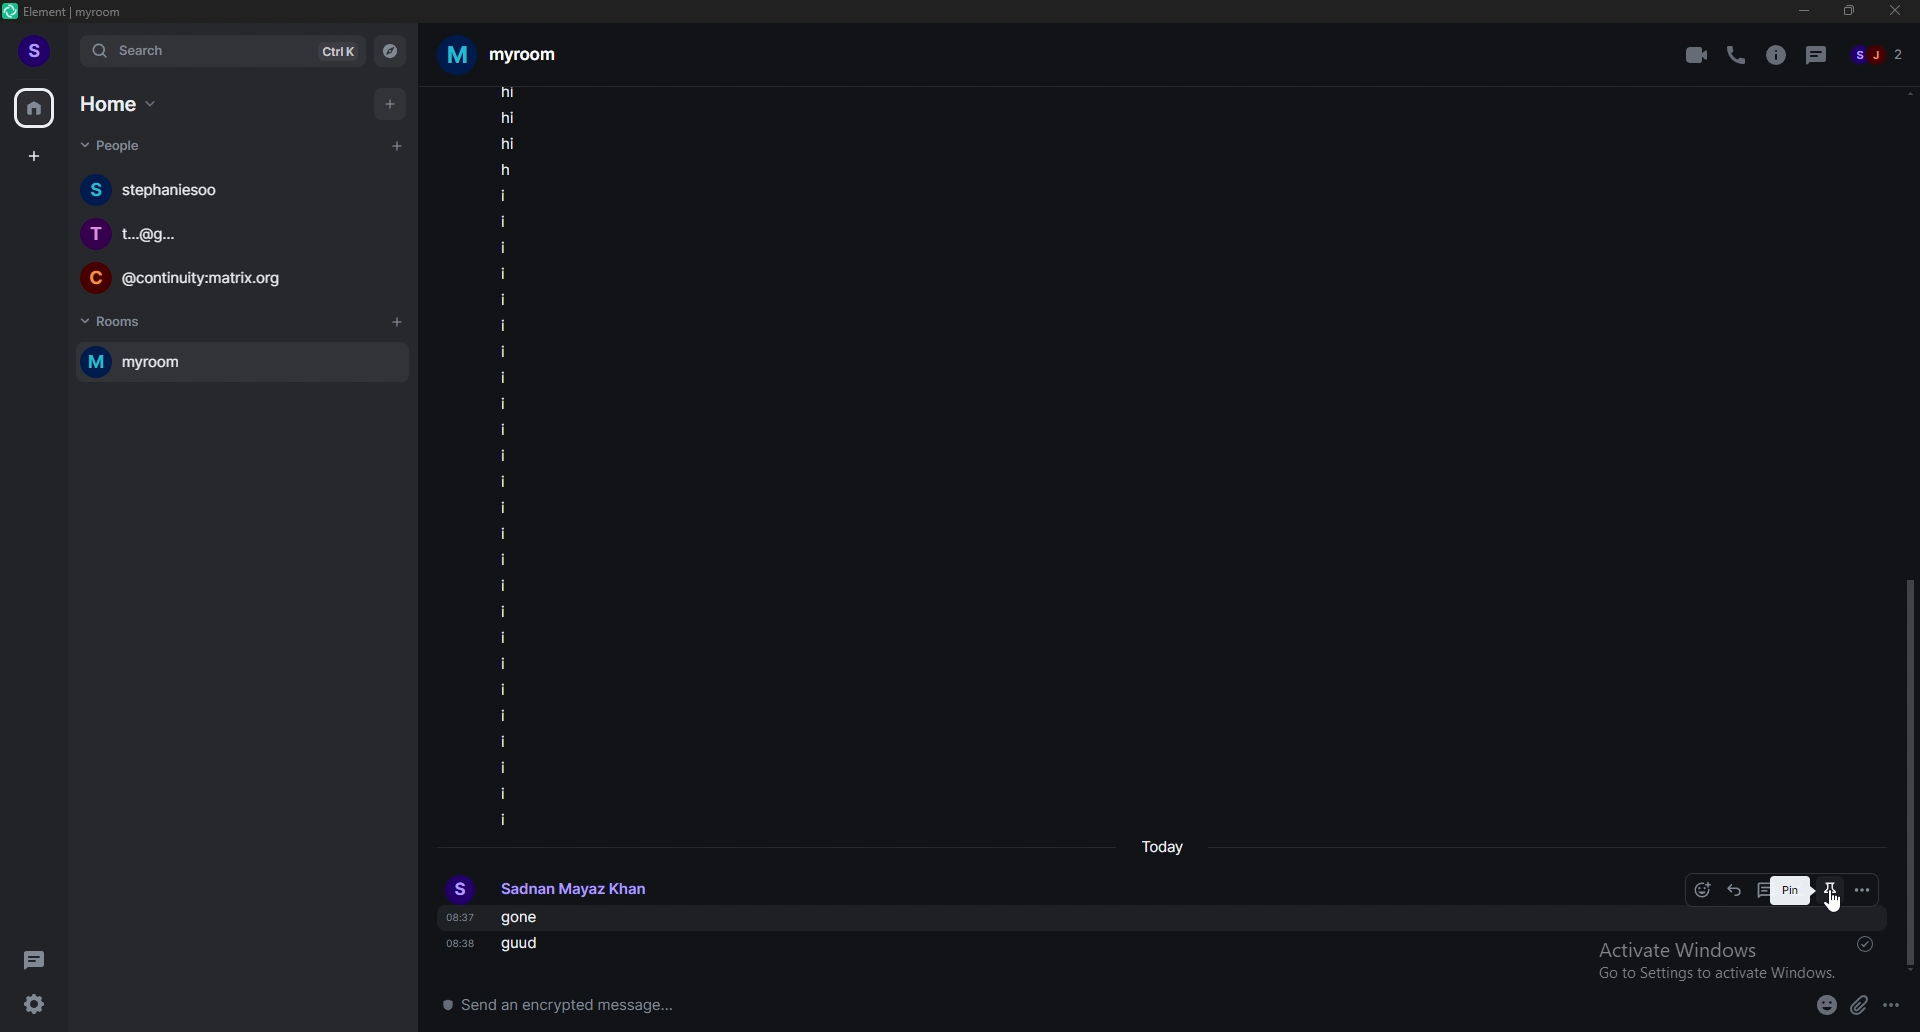  Describe the element at coordinates (33, 157) in the screenshot. I see `create space` at that location.